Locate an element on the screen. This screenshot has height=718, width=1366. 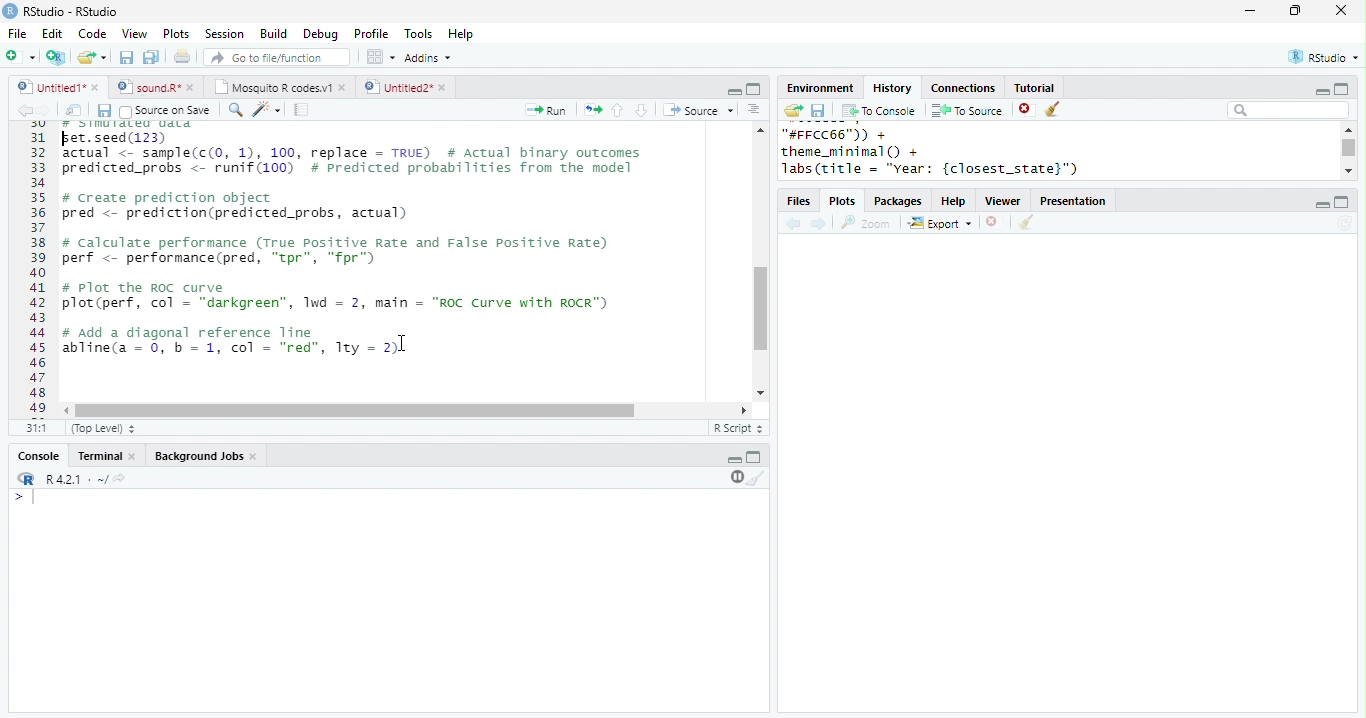
down is located at coordinates (640, 110).